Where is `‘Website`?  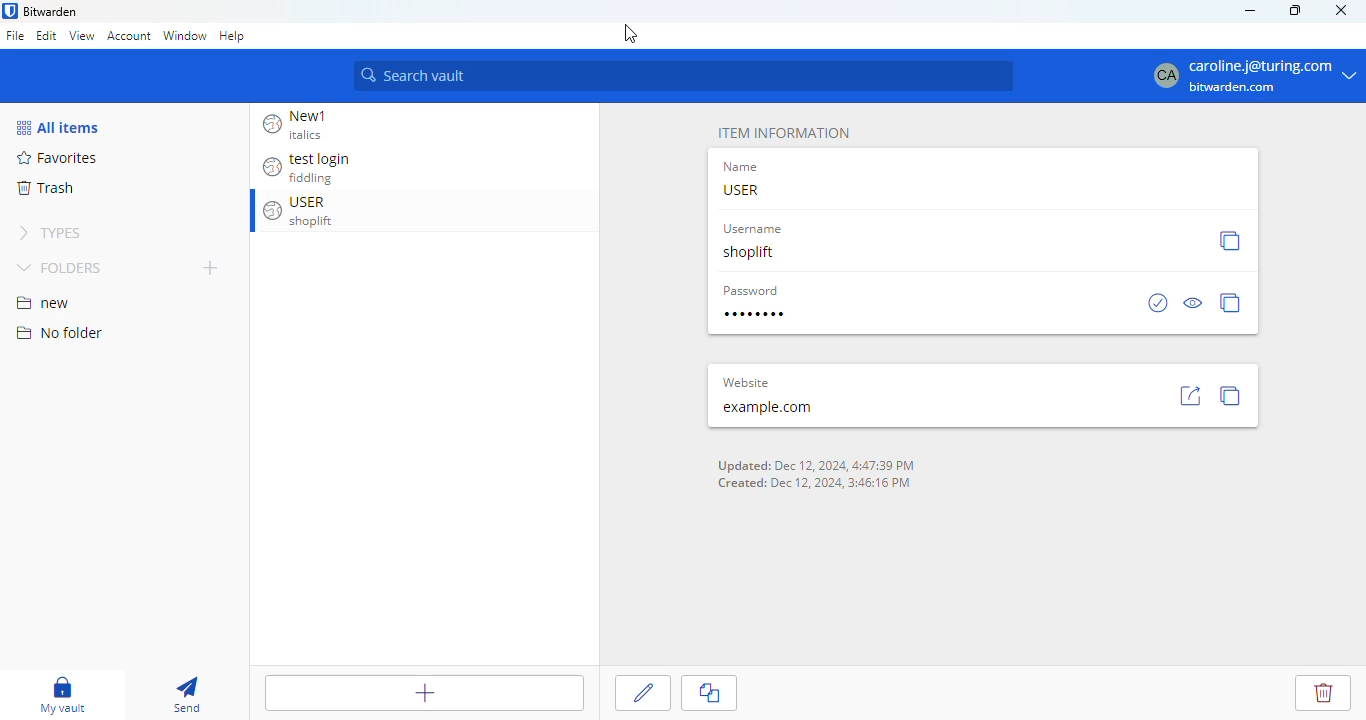
‘Website is located at coordinates (747, 381).